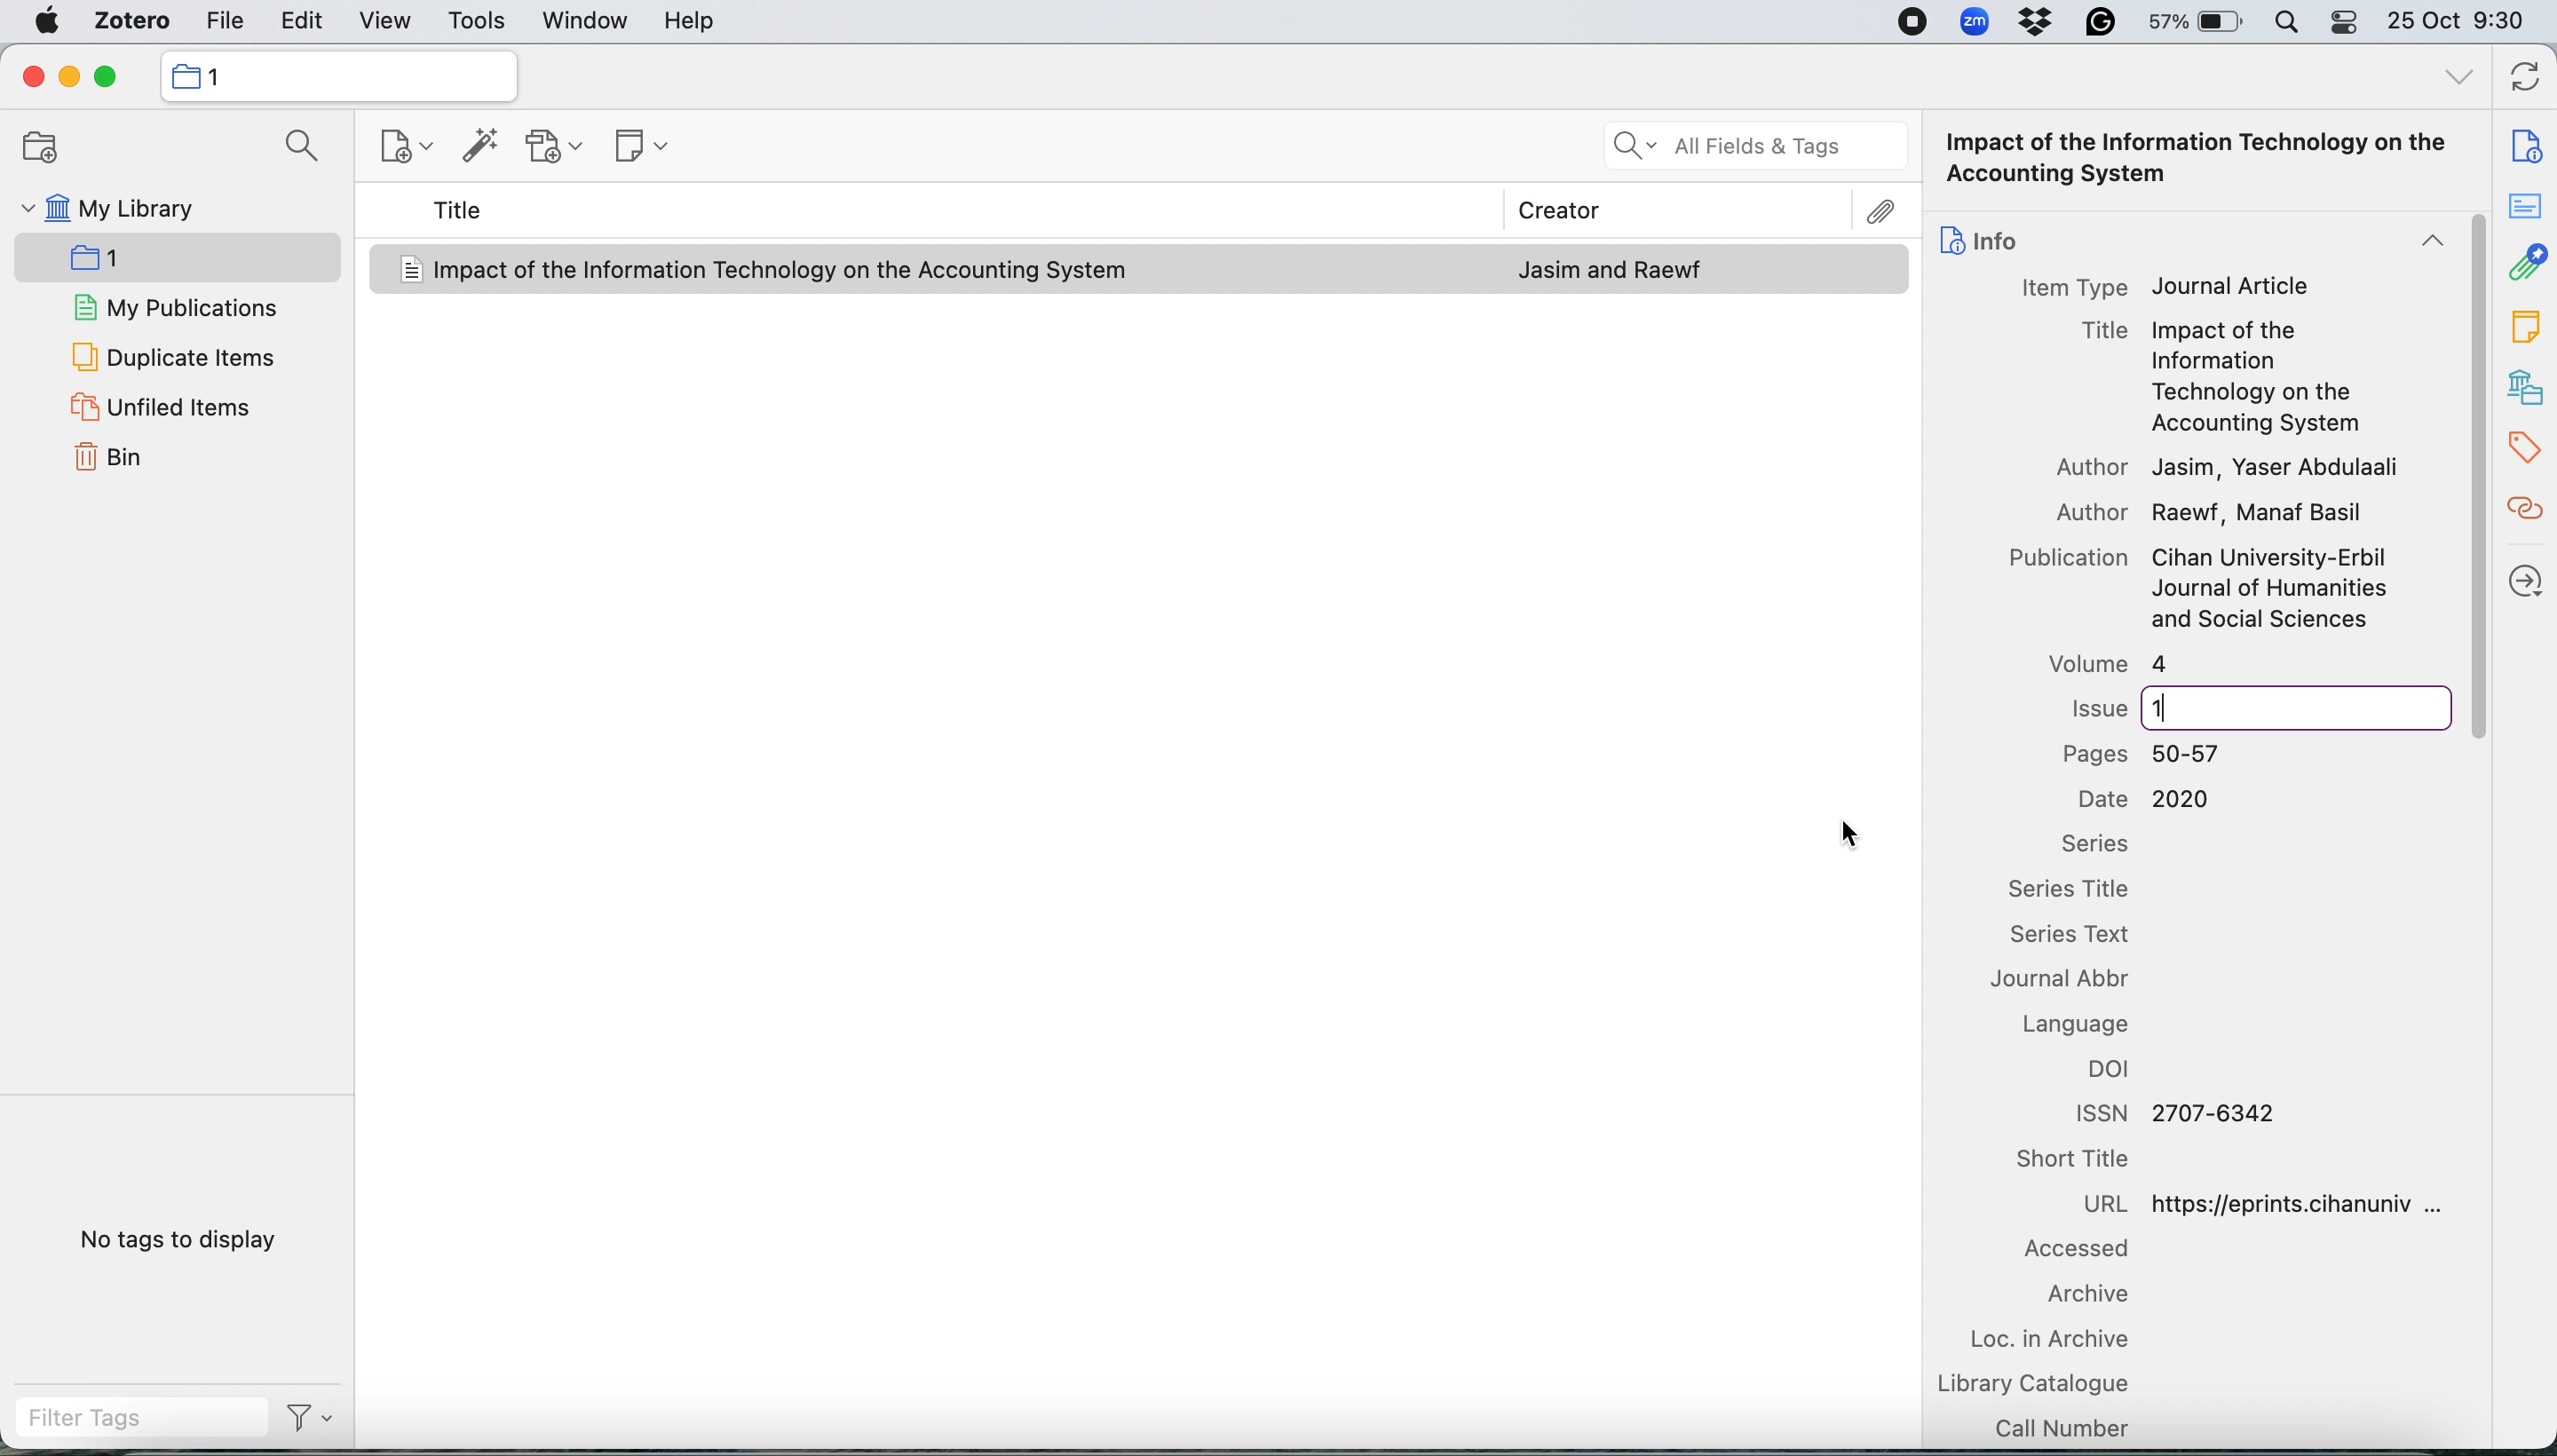  What do you see at coordinates (2260, 516) in the screenshot?
I see `Raewt, Manat Basil` at bounding box center [2260, 516].